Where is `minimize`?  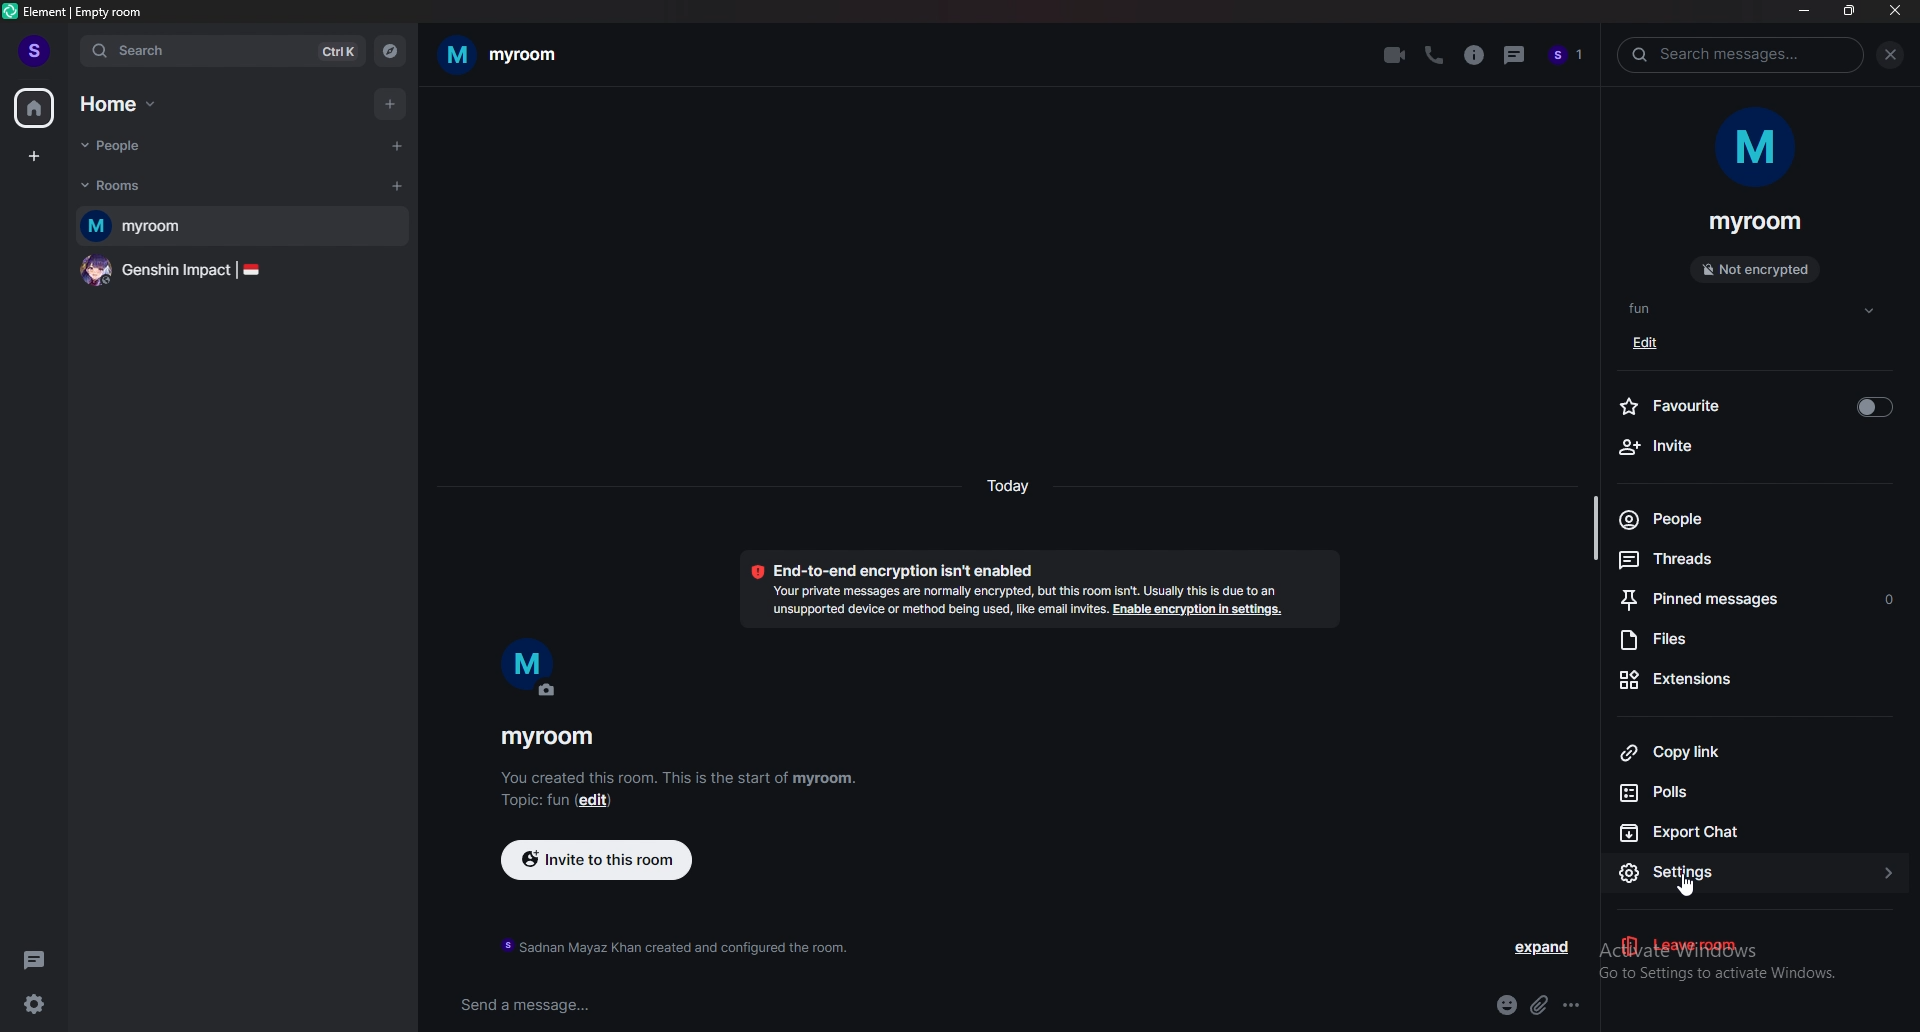
minimize is located at coordinates (1806, 13).